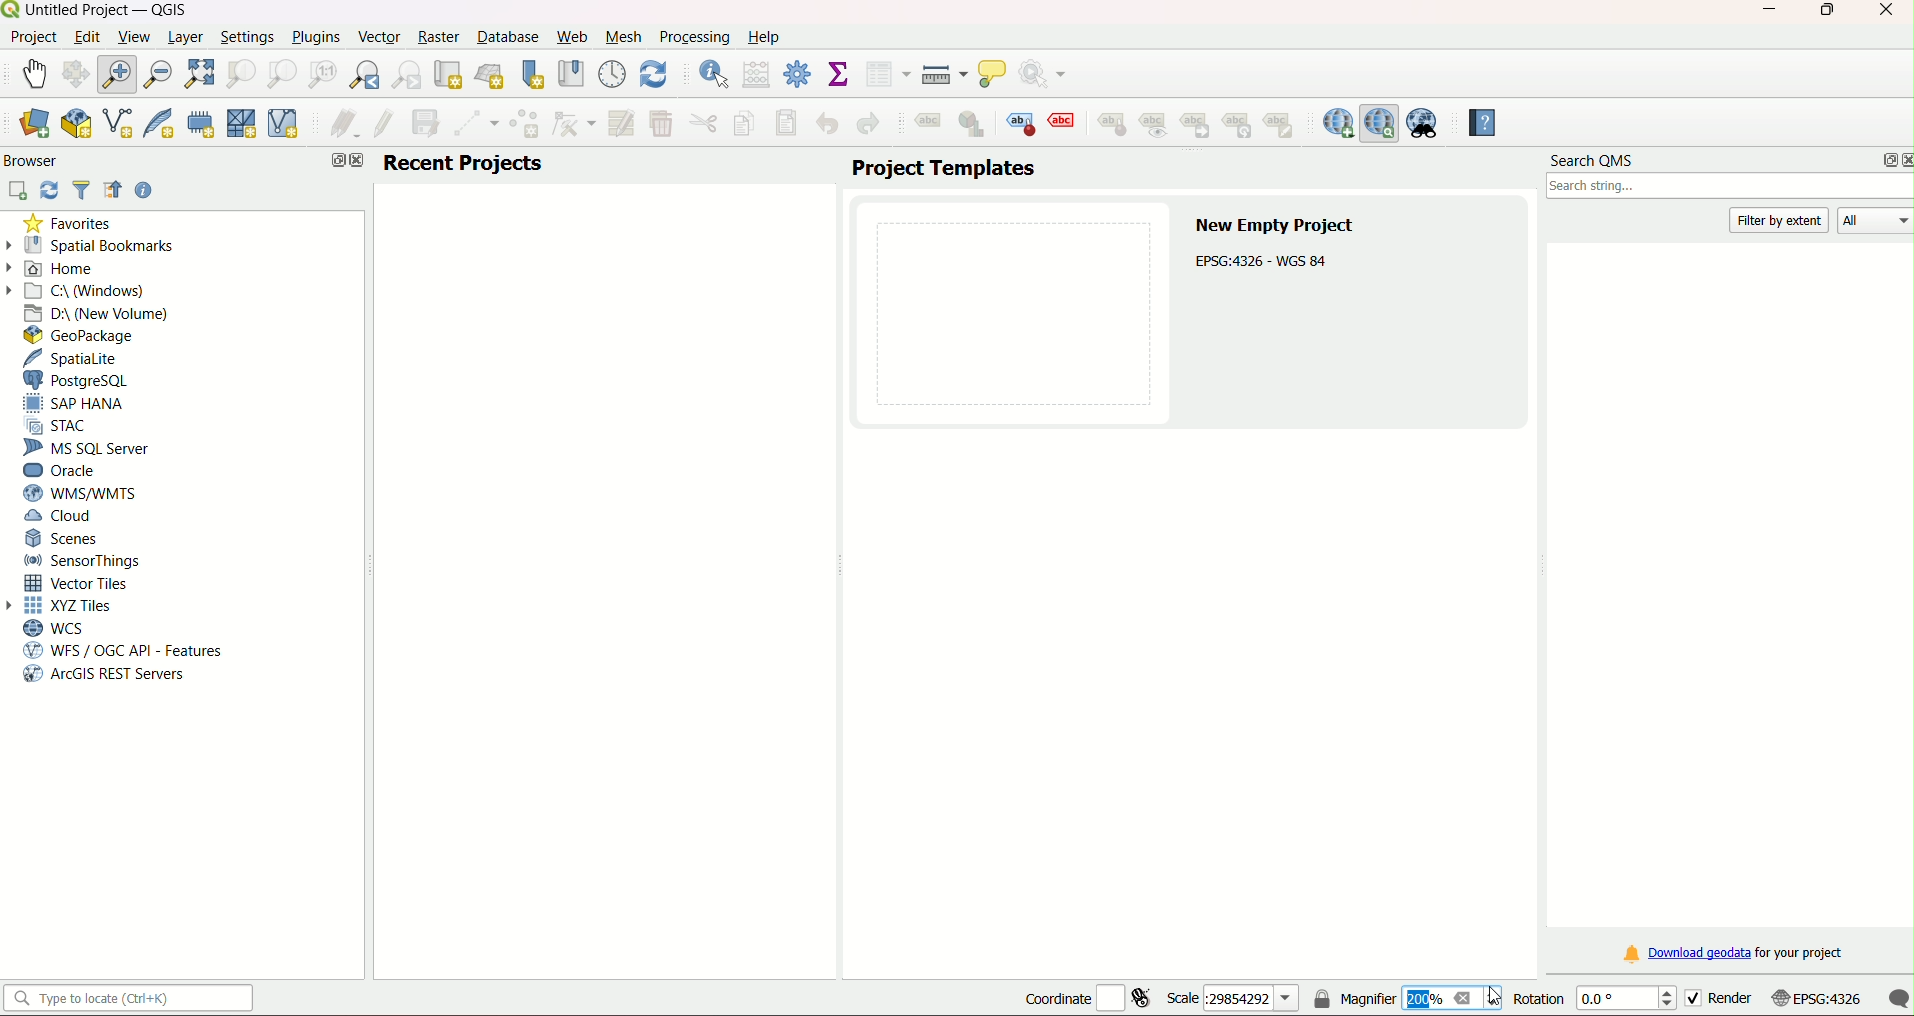  What do you see at coordinates (88, 335) in the screenshot?
I see `Geo Package` at bounding box center [88, 335].